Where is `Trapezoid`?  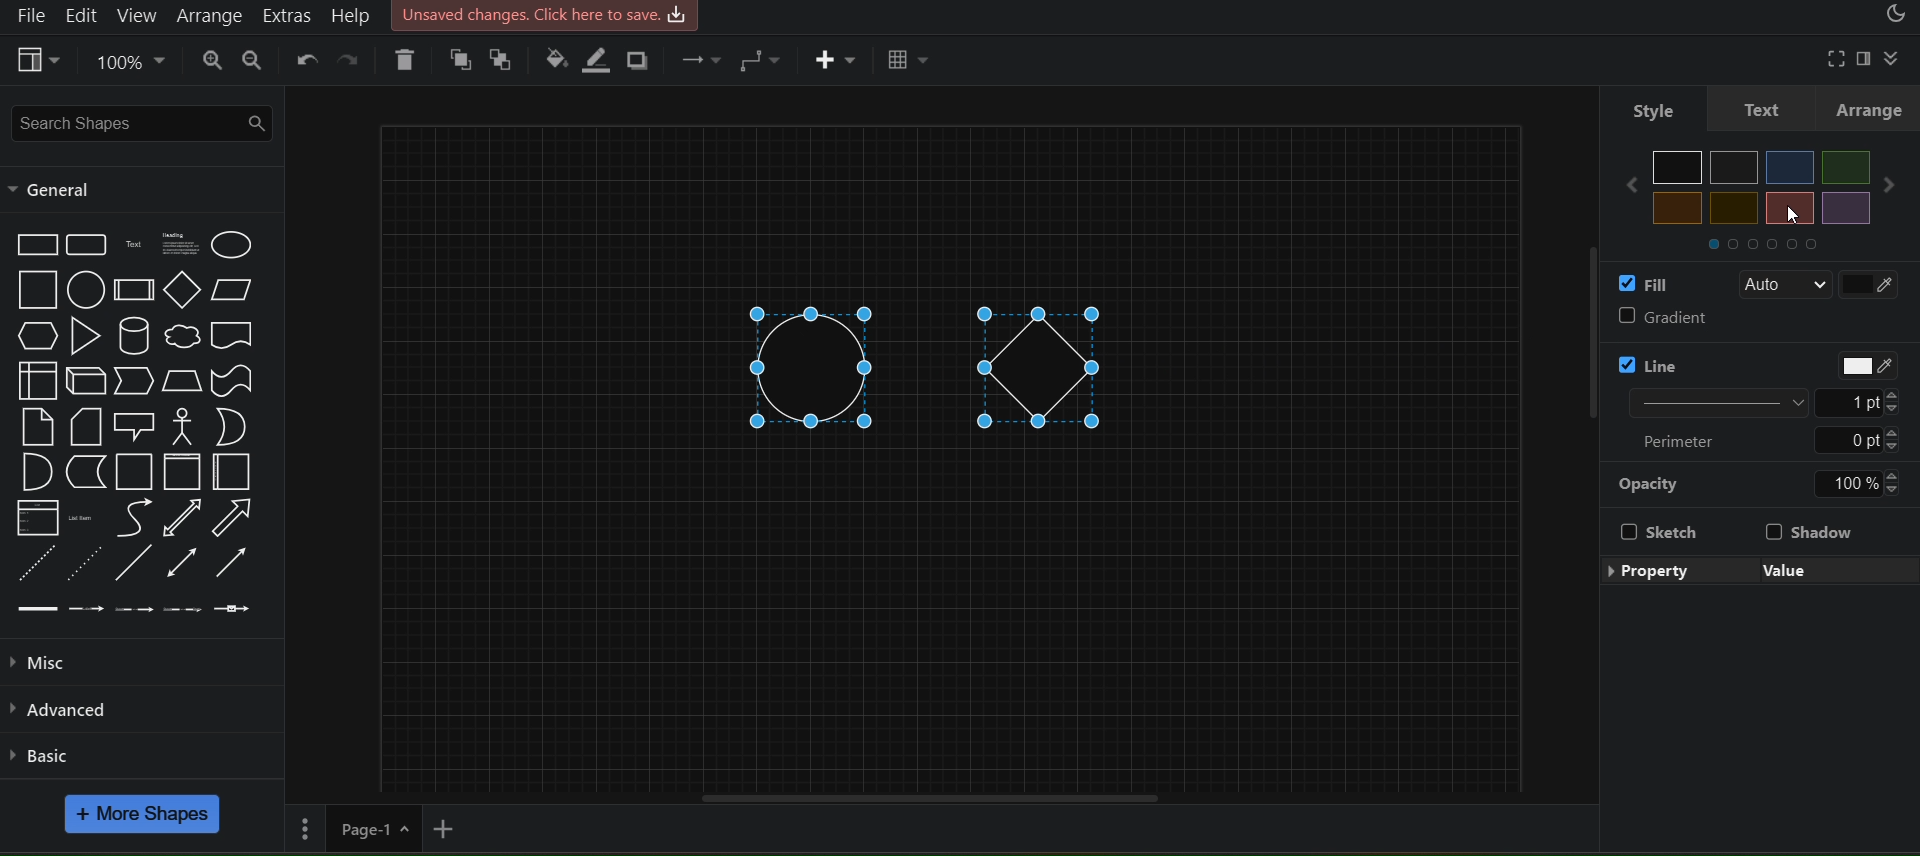 Trapezoid is located at coordinates (181, 381).